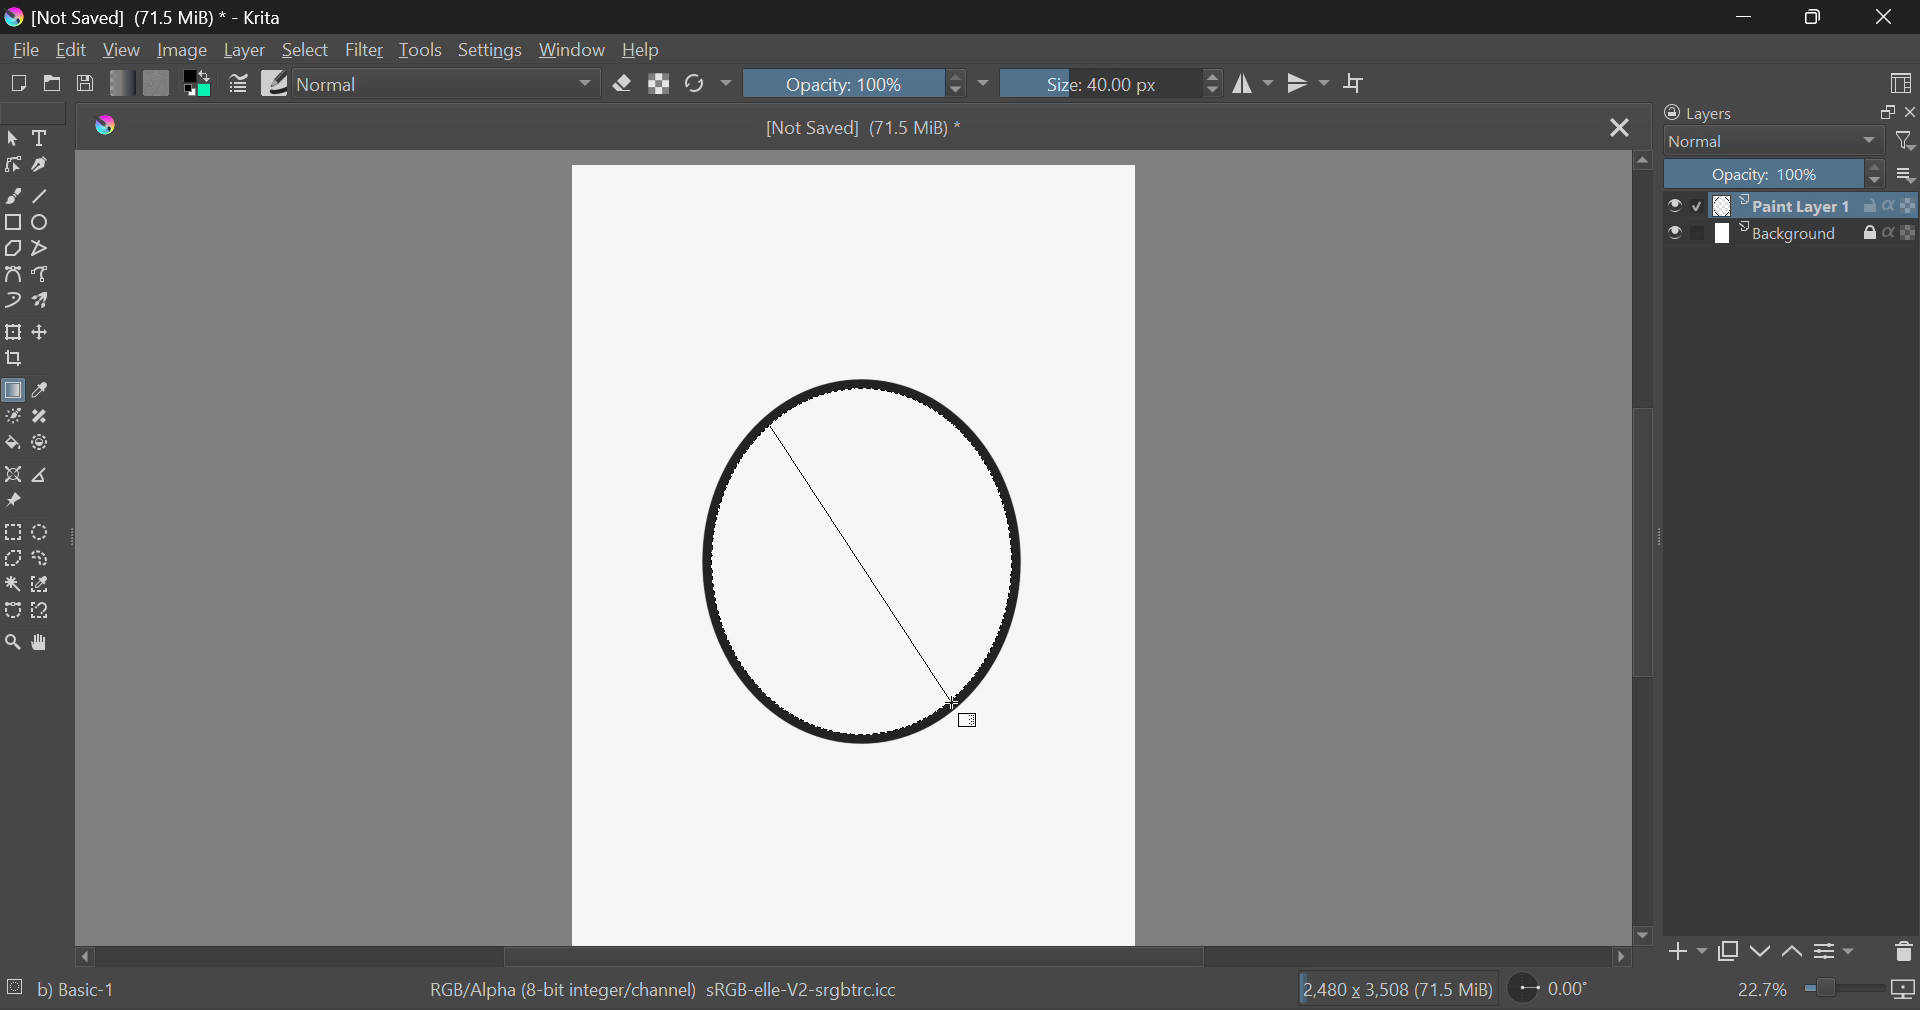  What do you see at coordinates (13, 275) in the screenshot?
I see `Bezier Curve` at bounding box center [13, 275].